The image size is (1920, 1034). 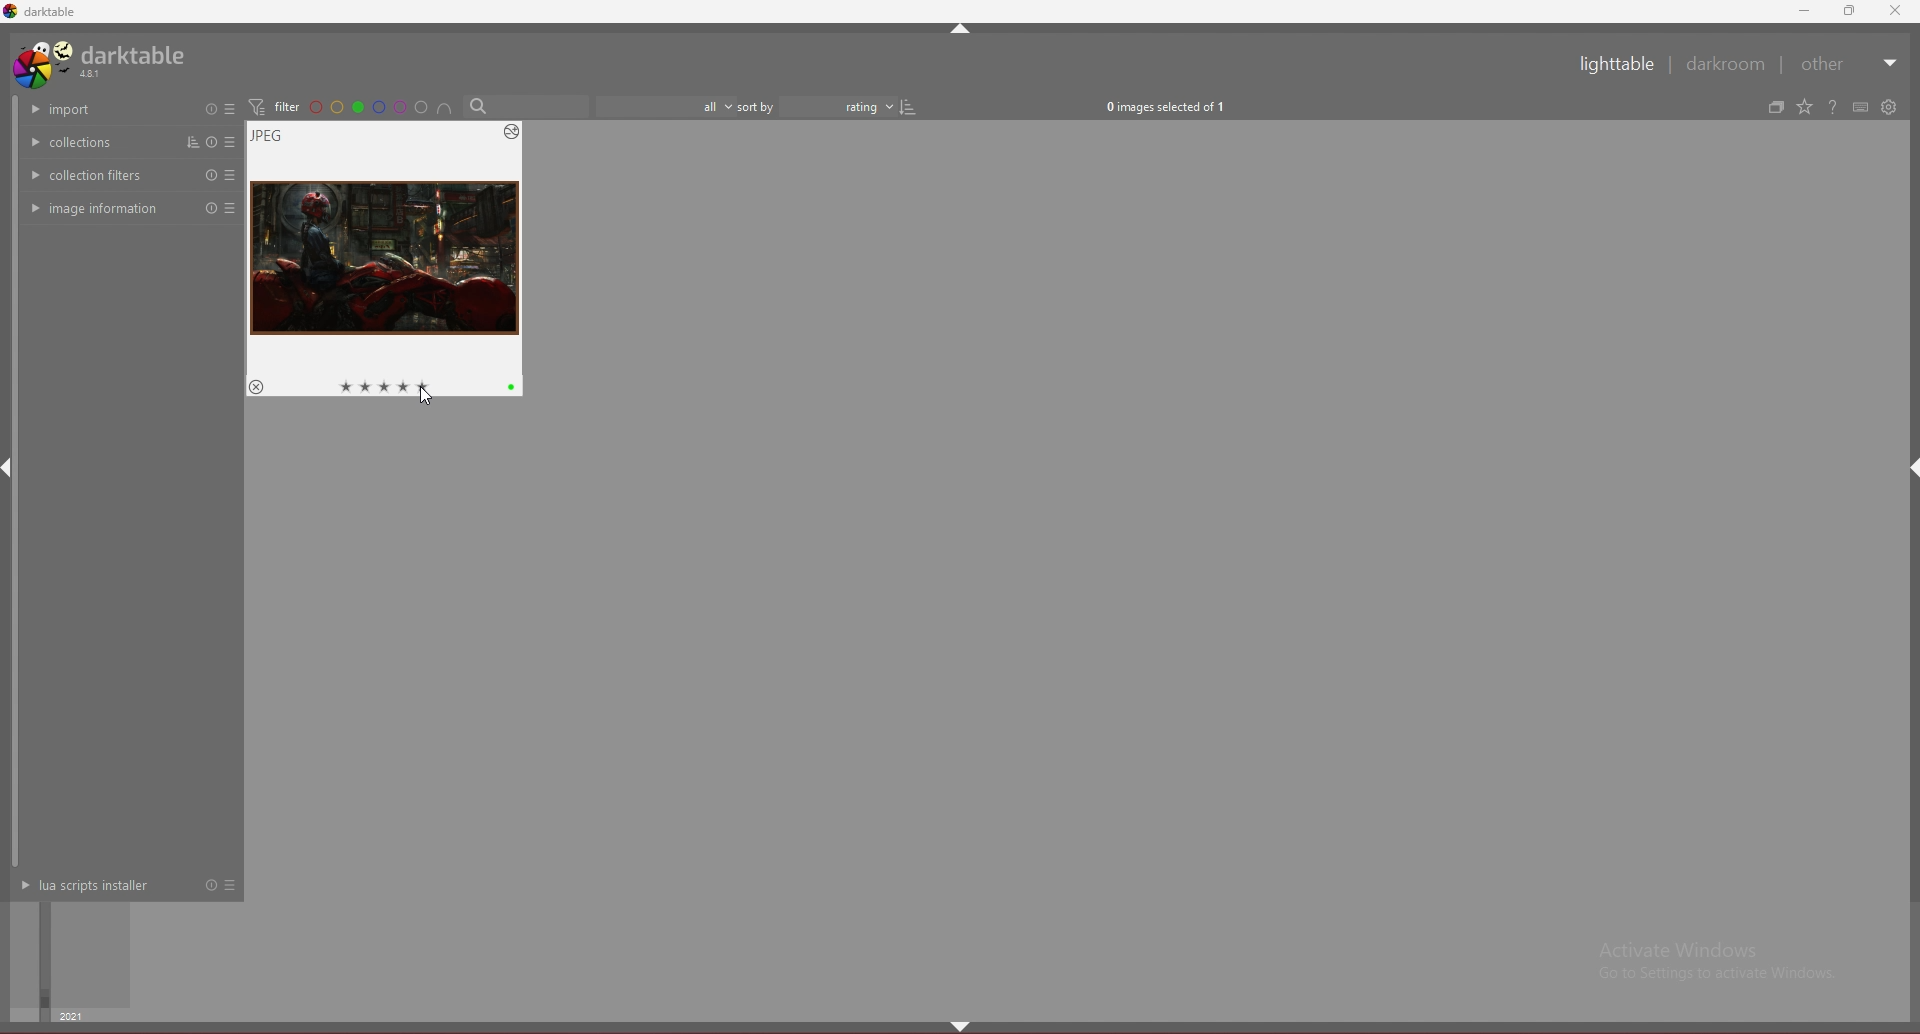 What do you see at coordinates (1862, 107) in the screenshot?
I see `define shortcuts` at bounding box center [1862, 107].